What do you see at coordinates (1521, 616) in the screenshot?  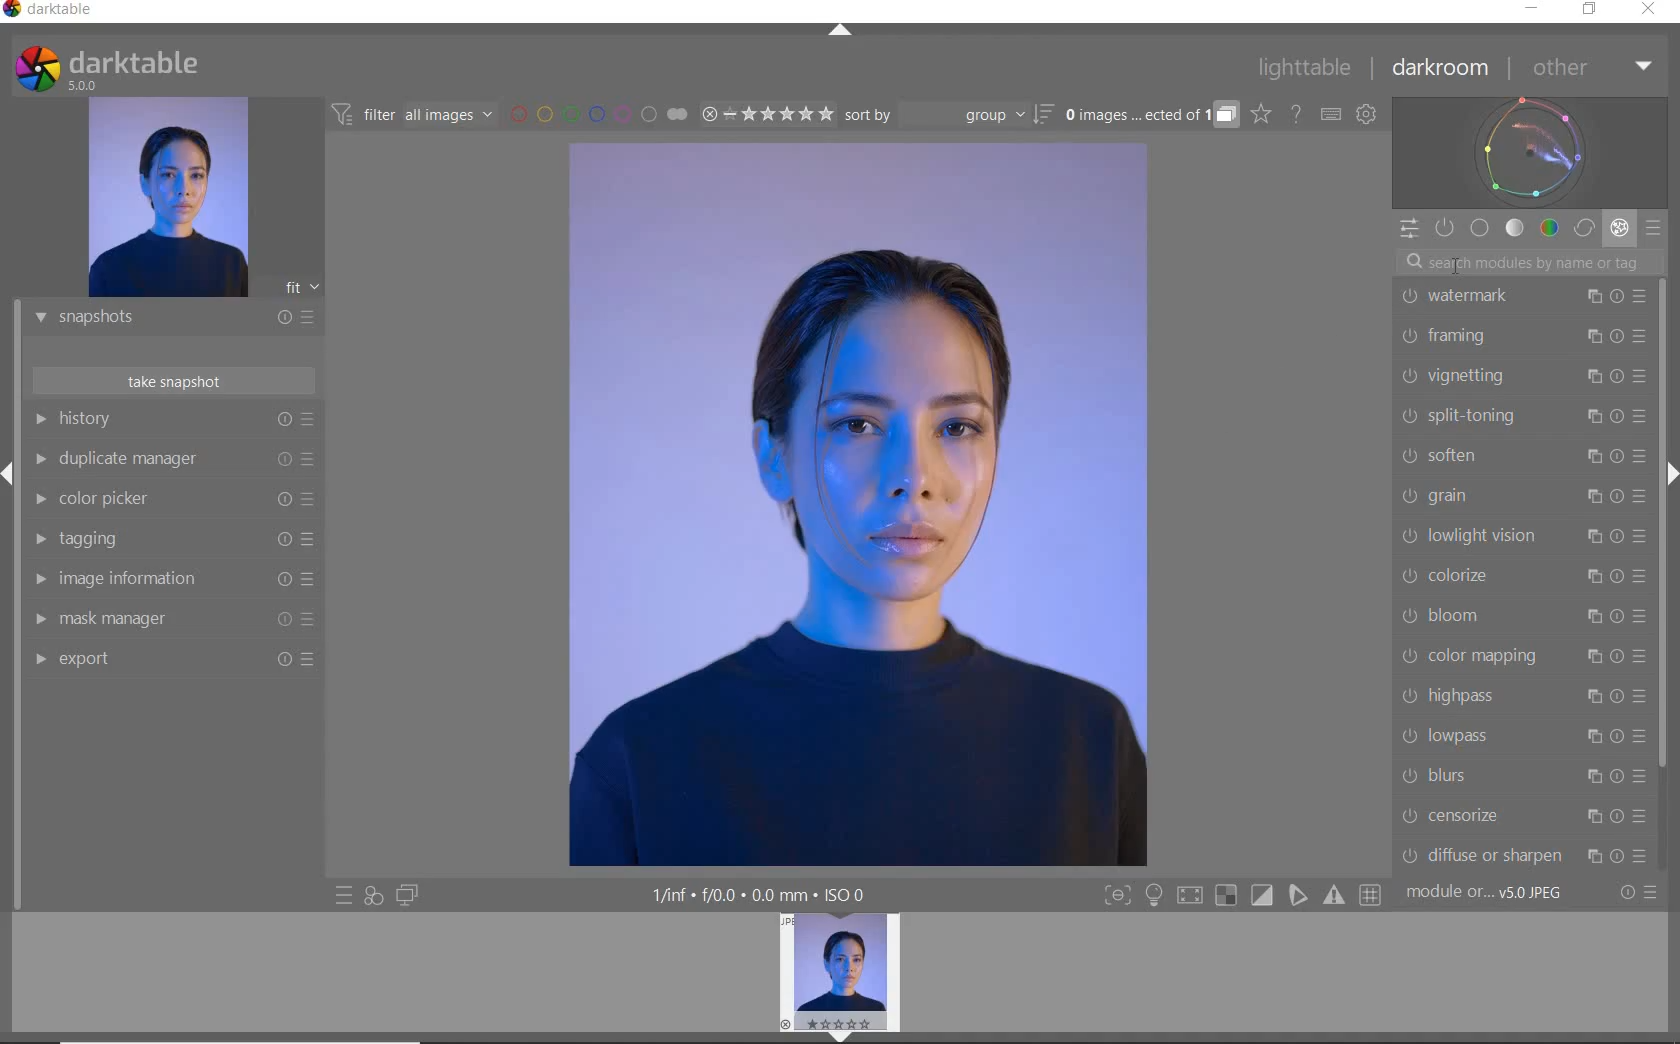 I see `BLOOM` at bounding box center [1521, 616].